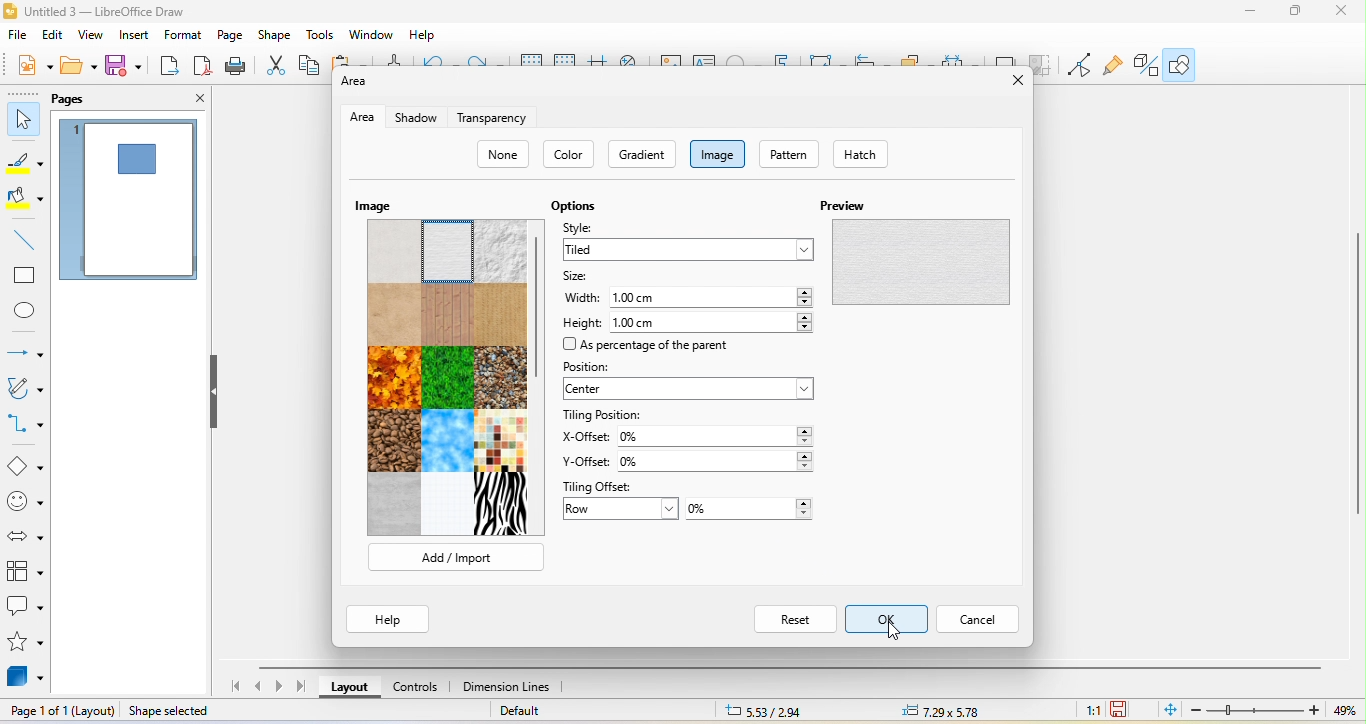 This screenshot has width=1366, height=724. What do you see at coordinates (24, 533) in the screenshot?
I see `block arrows` at bounding box center [24, 533].